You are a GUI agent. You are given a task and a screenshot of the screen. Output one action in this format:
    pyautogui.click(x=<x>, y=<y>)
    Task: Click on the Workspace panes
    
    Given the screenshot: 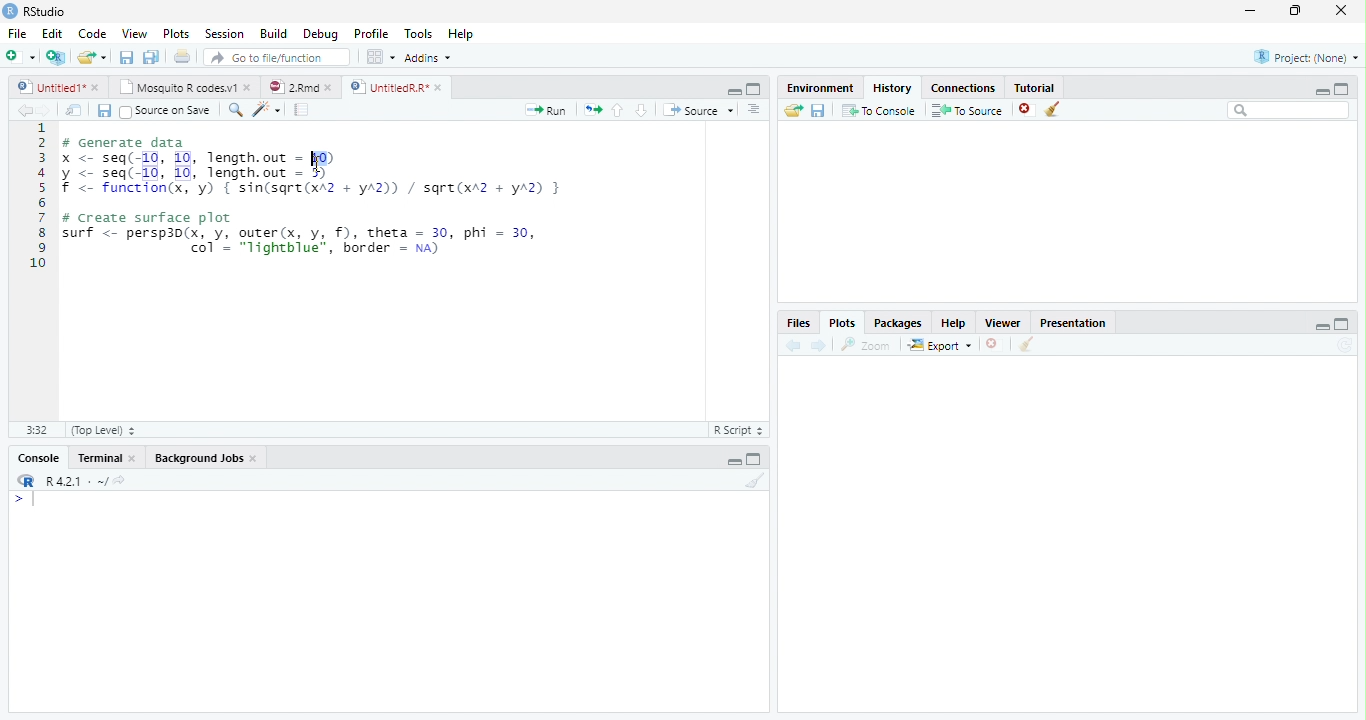 What is the action you would take?
    pyautogui.click(x=379, y=56)
    